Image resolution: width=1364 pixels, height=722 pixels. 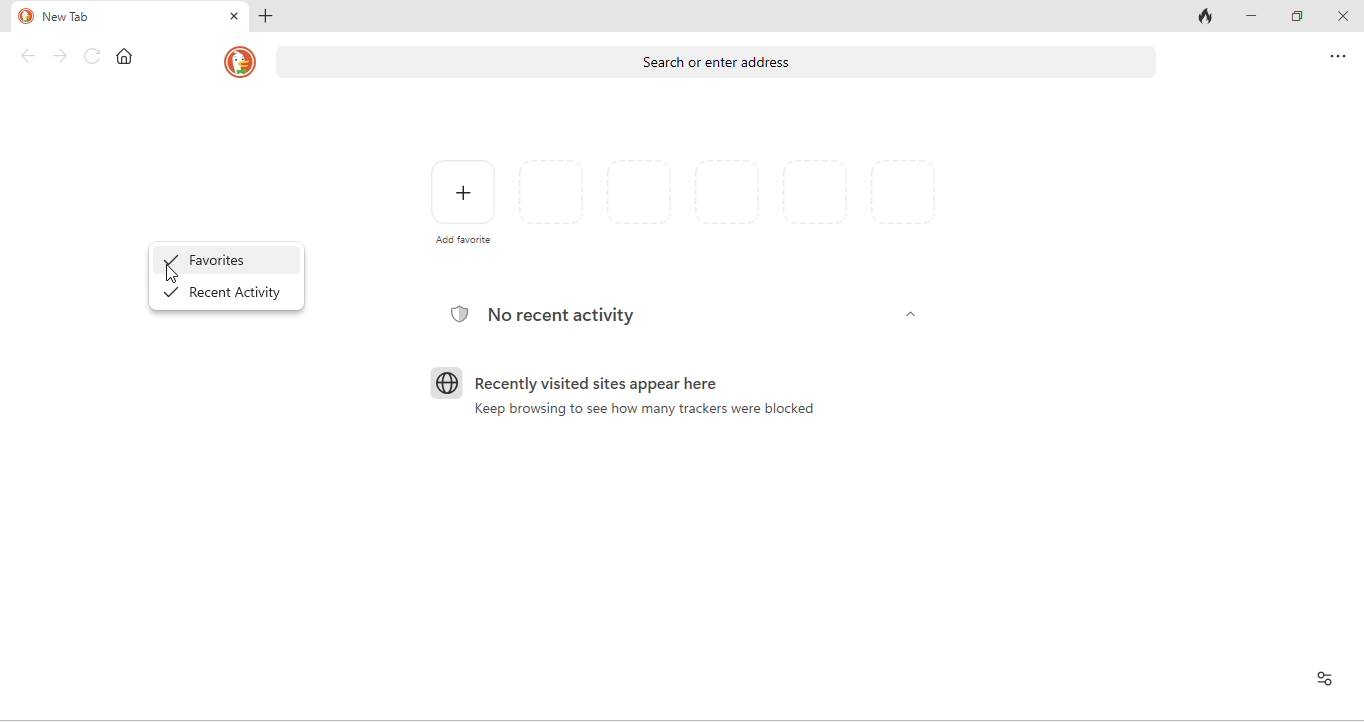 What do you see at coordinates (171, 273) in the screenshot?
I see `cursor movement` at bounding box center [171, 273].